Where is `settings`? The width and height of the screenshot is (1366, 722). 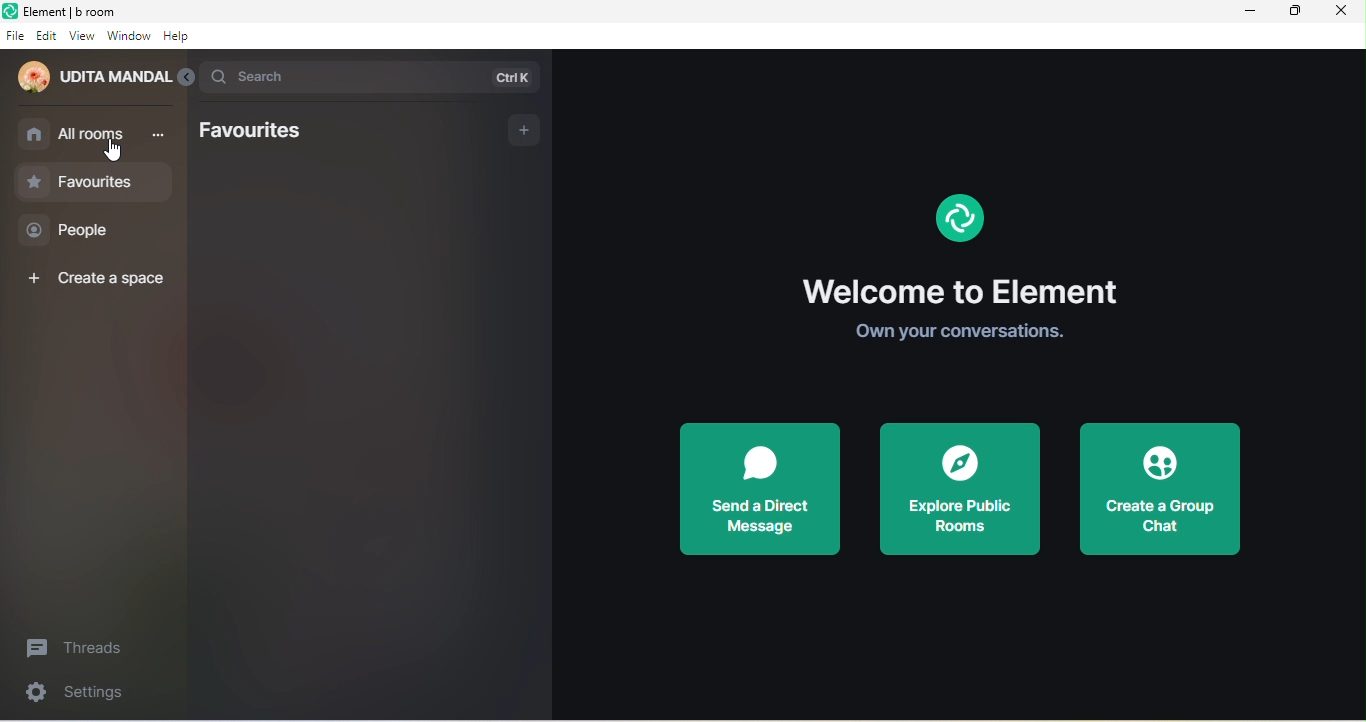
settings is located at coordinates (66, 694).